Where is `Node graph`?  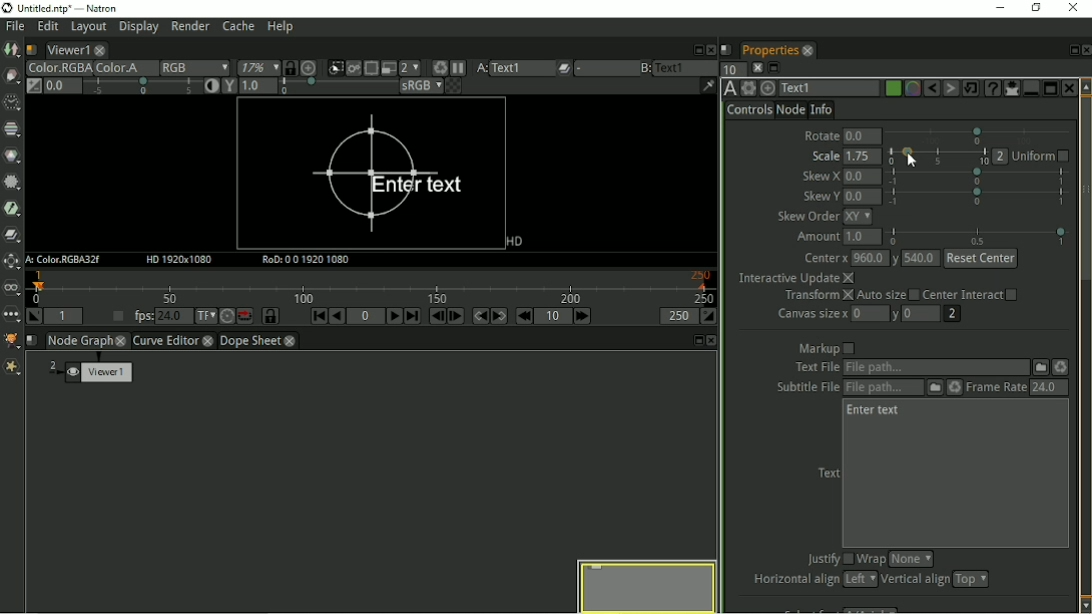 Node graph is located at coordinates (87, 341).